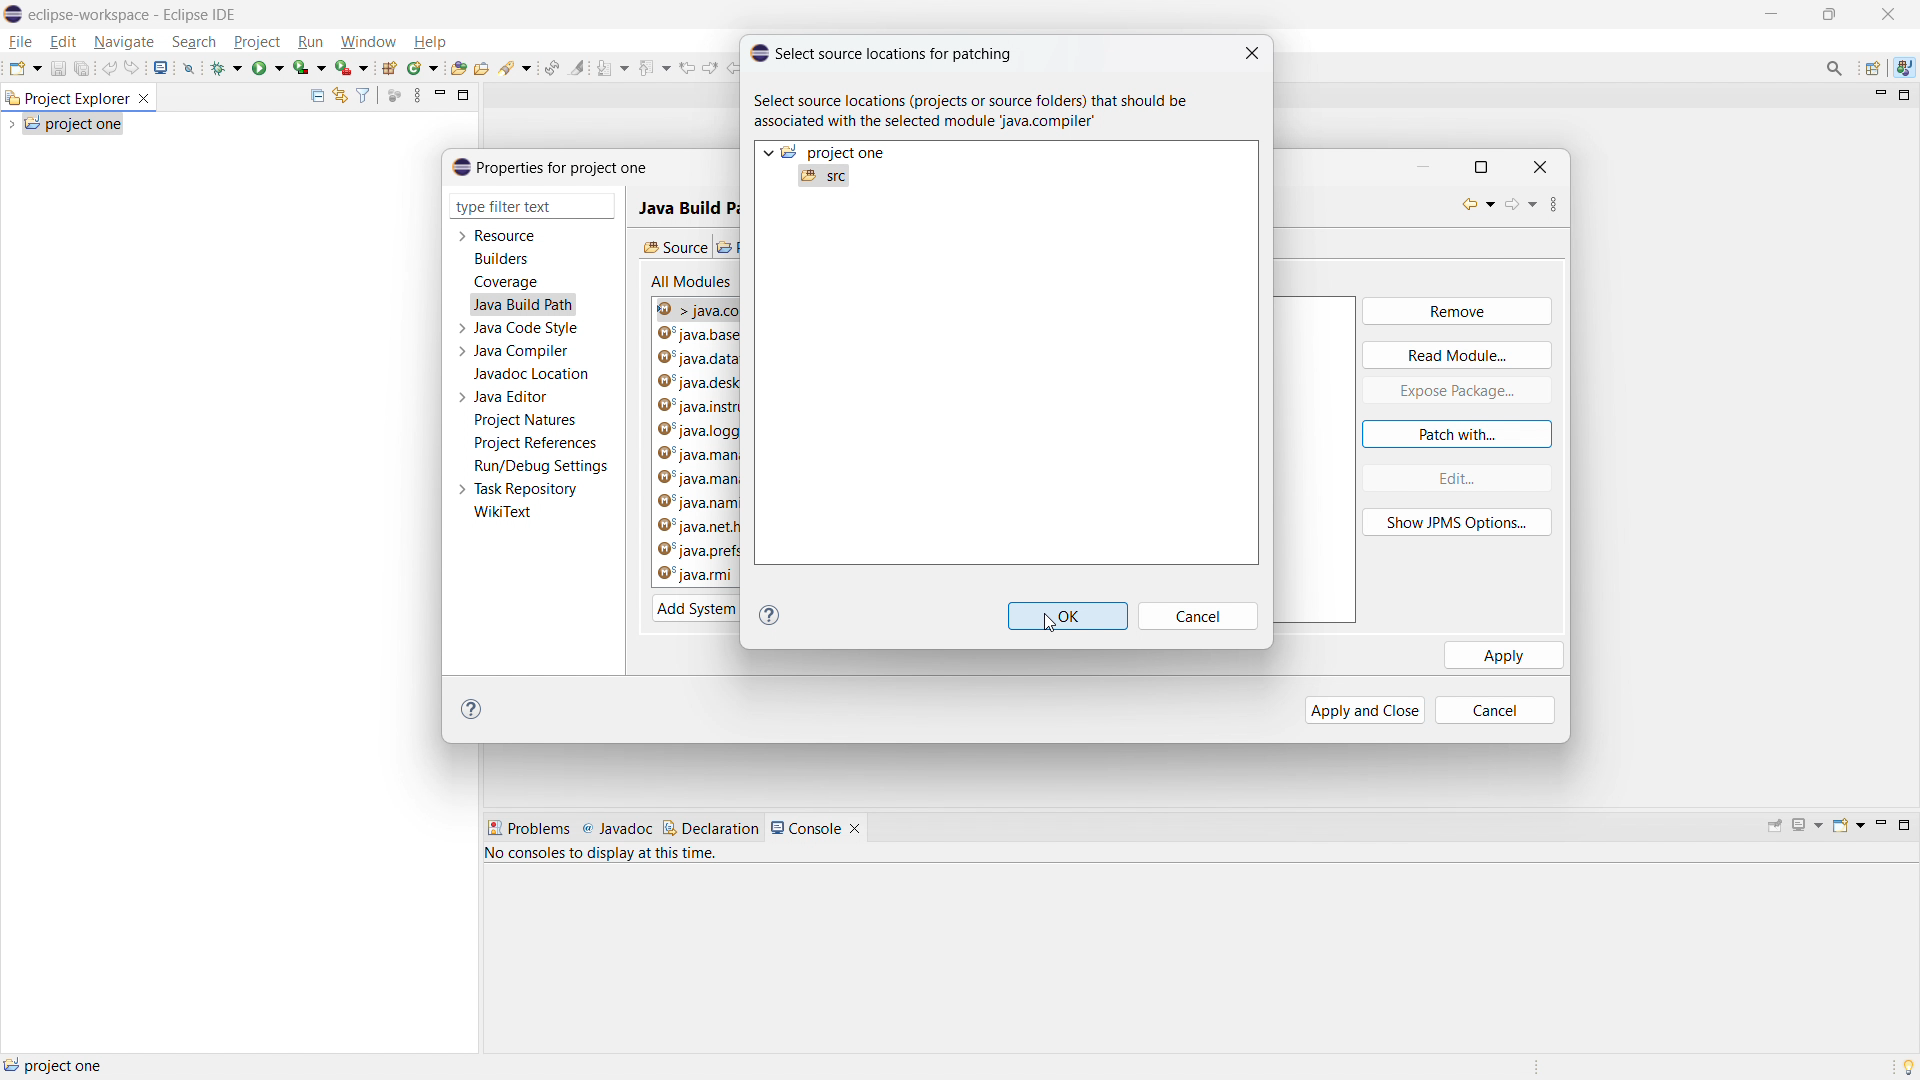 Image resolution: width=1920 pixels, height=1080 pixels. I want to click on focus on active task , so click(395, 96).